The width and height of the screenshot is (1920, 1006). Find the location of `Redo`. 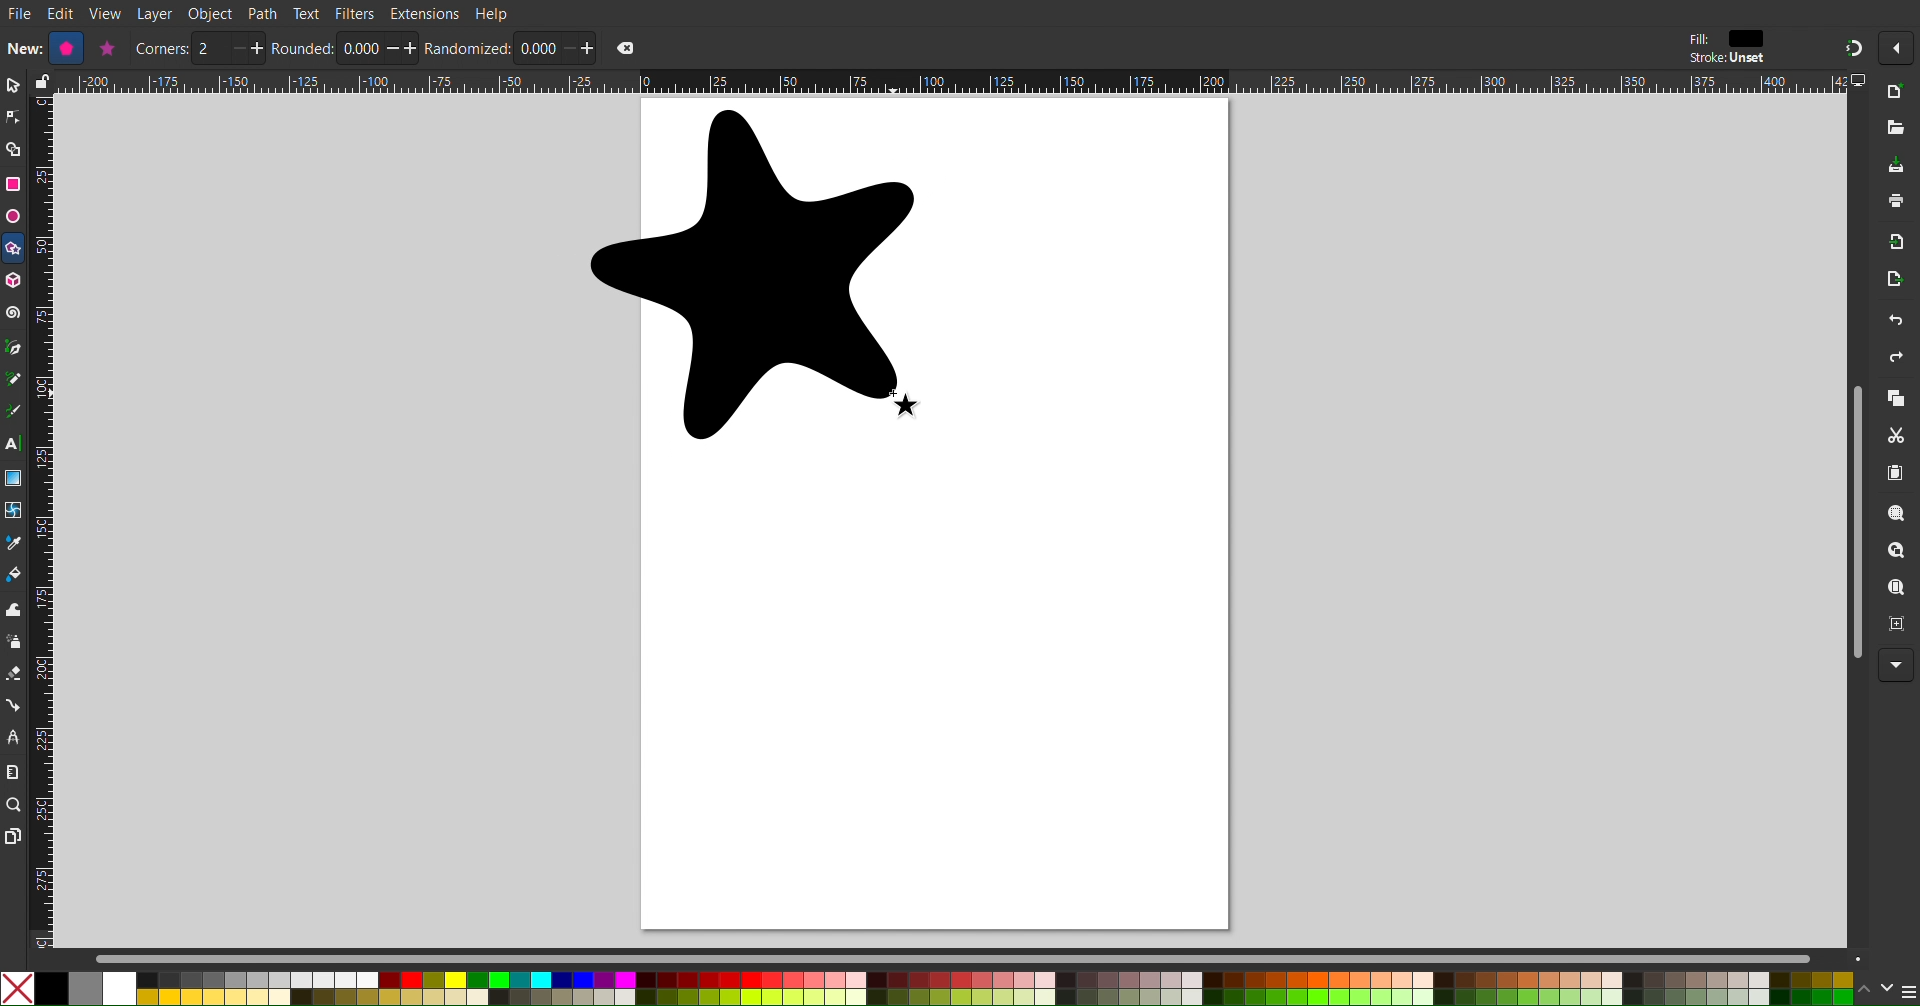

Redo is located at coordinates (1893, 360).